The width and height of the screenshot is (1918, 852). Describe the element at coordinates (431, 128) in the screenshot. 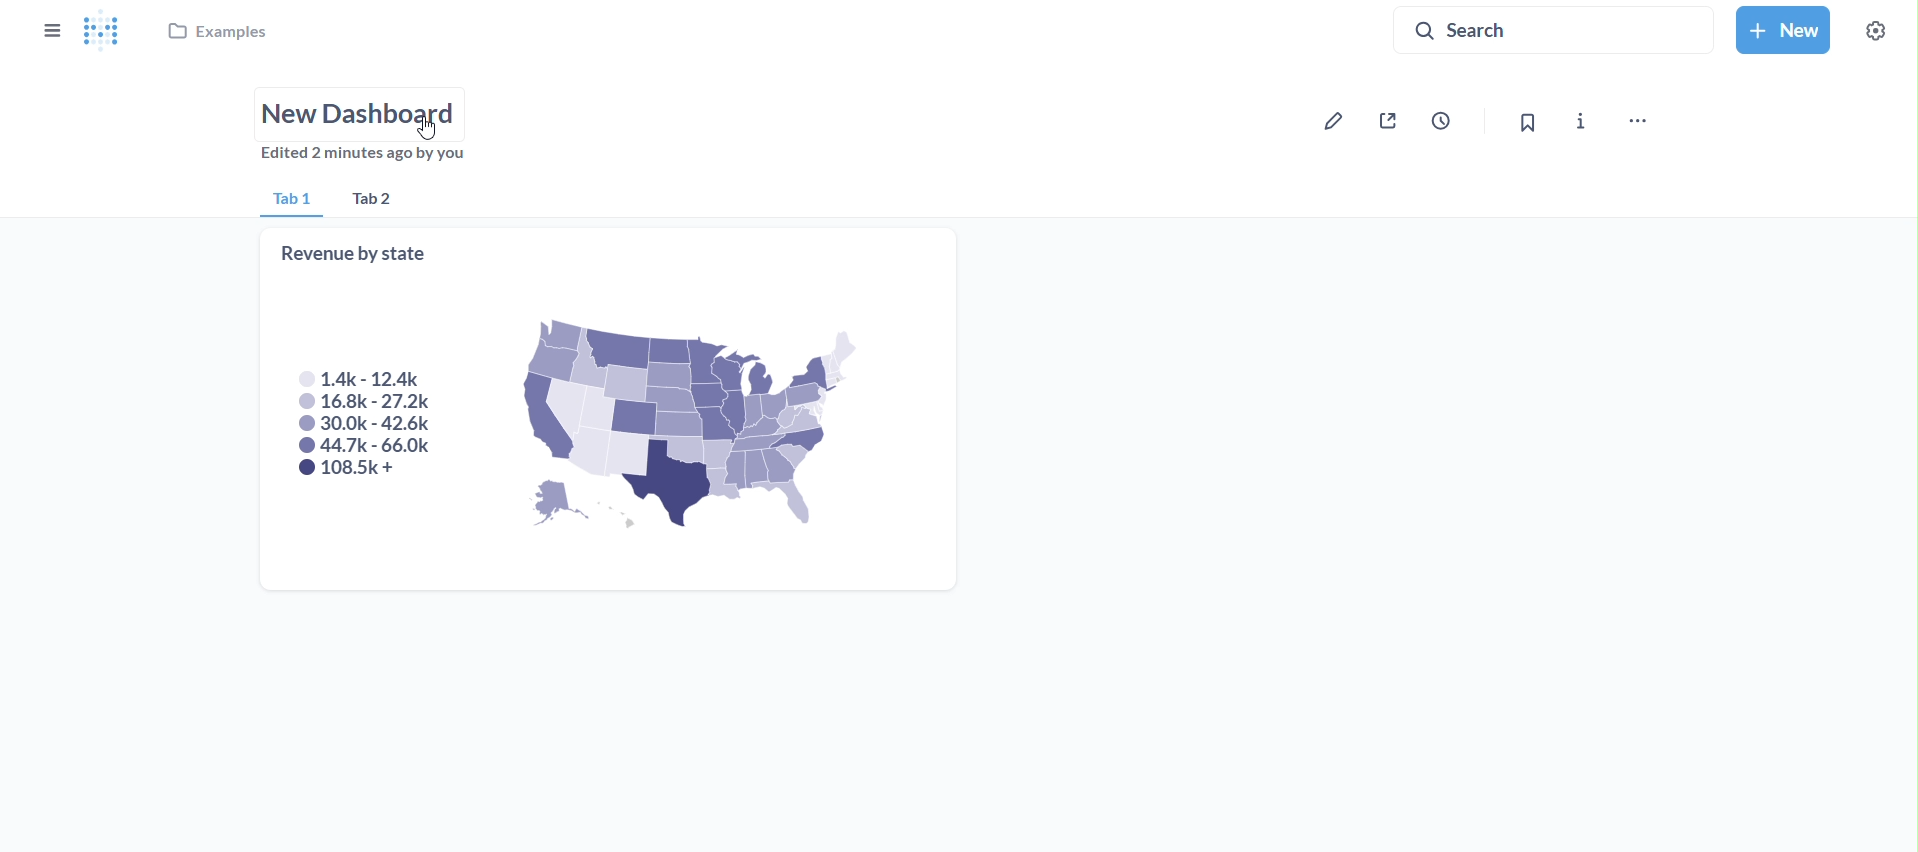

I see `cursor` at that location.